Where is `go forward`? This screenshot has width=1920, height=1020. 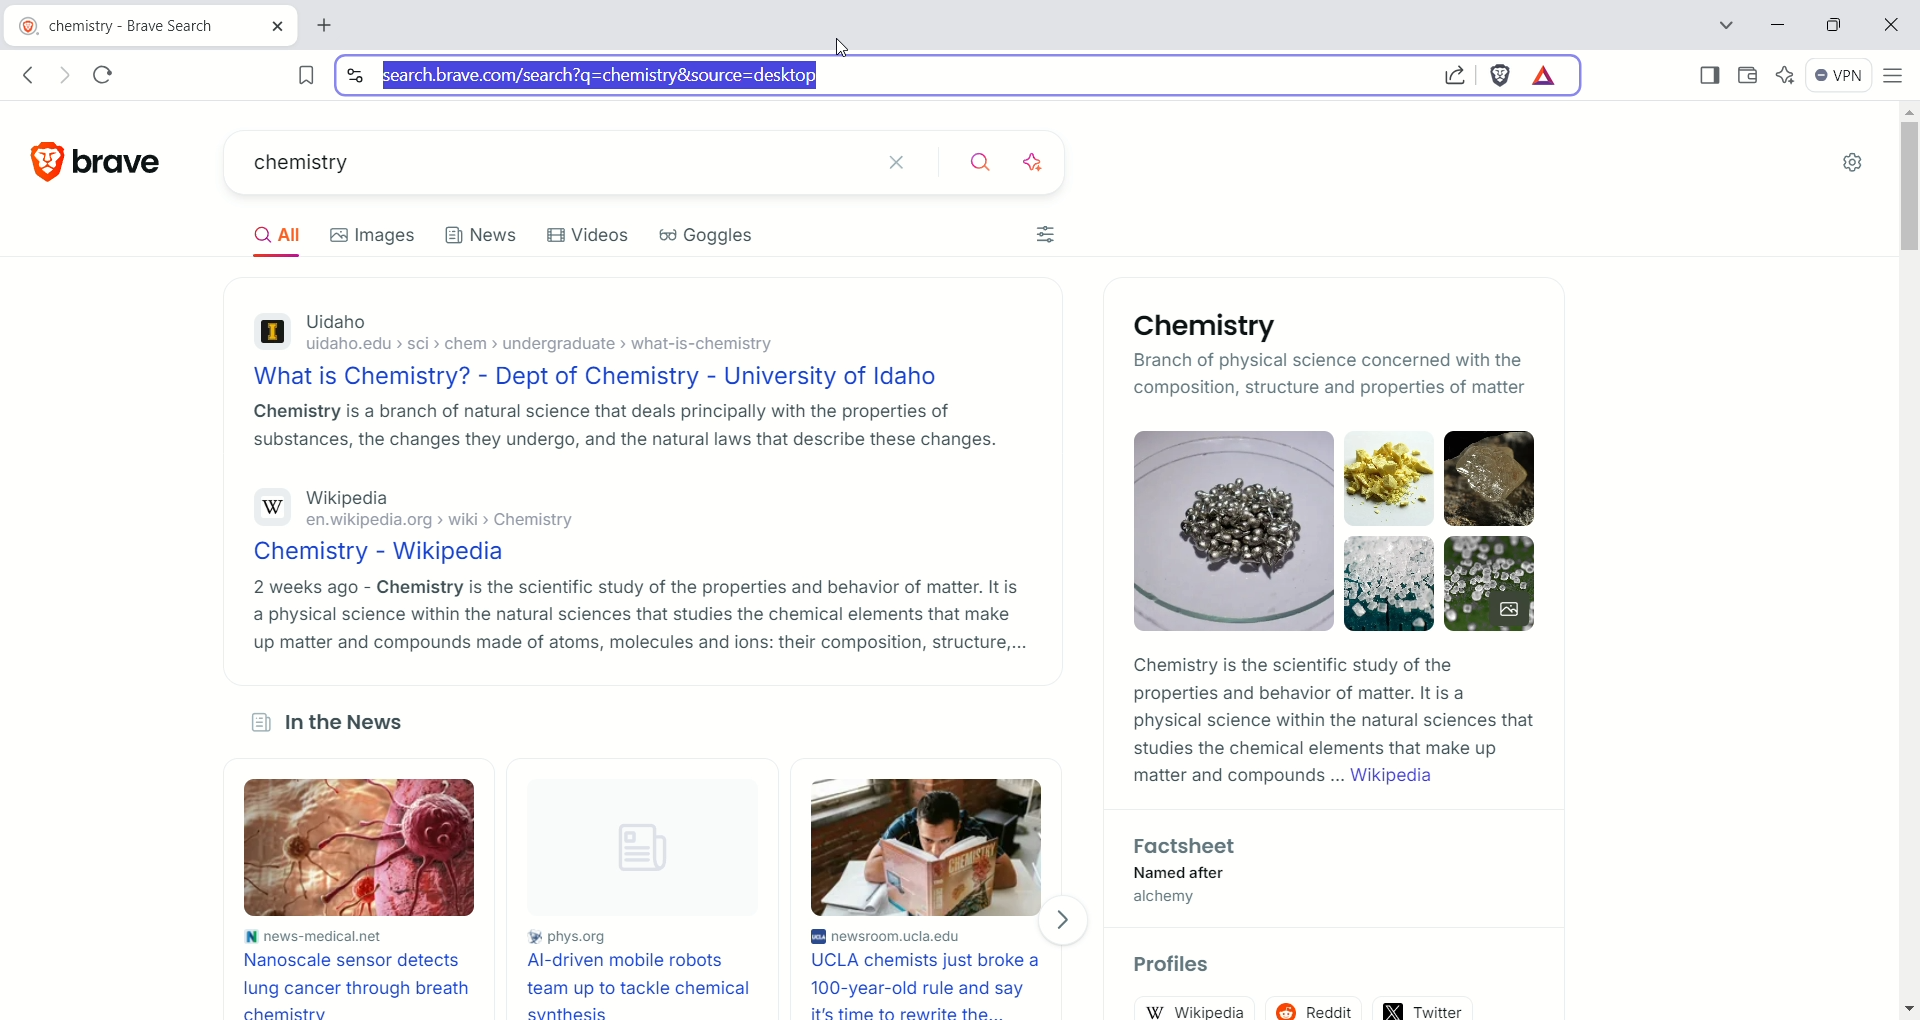 go forward is located at coordinates (68, 76).